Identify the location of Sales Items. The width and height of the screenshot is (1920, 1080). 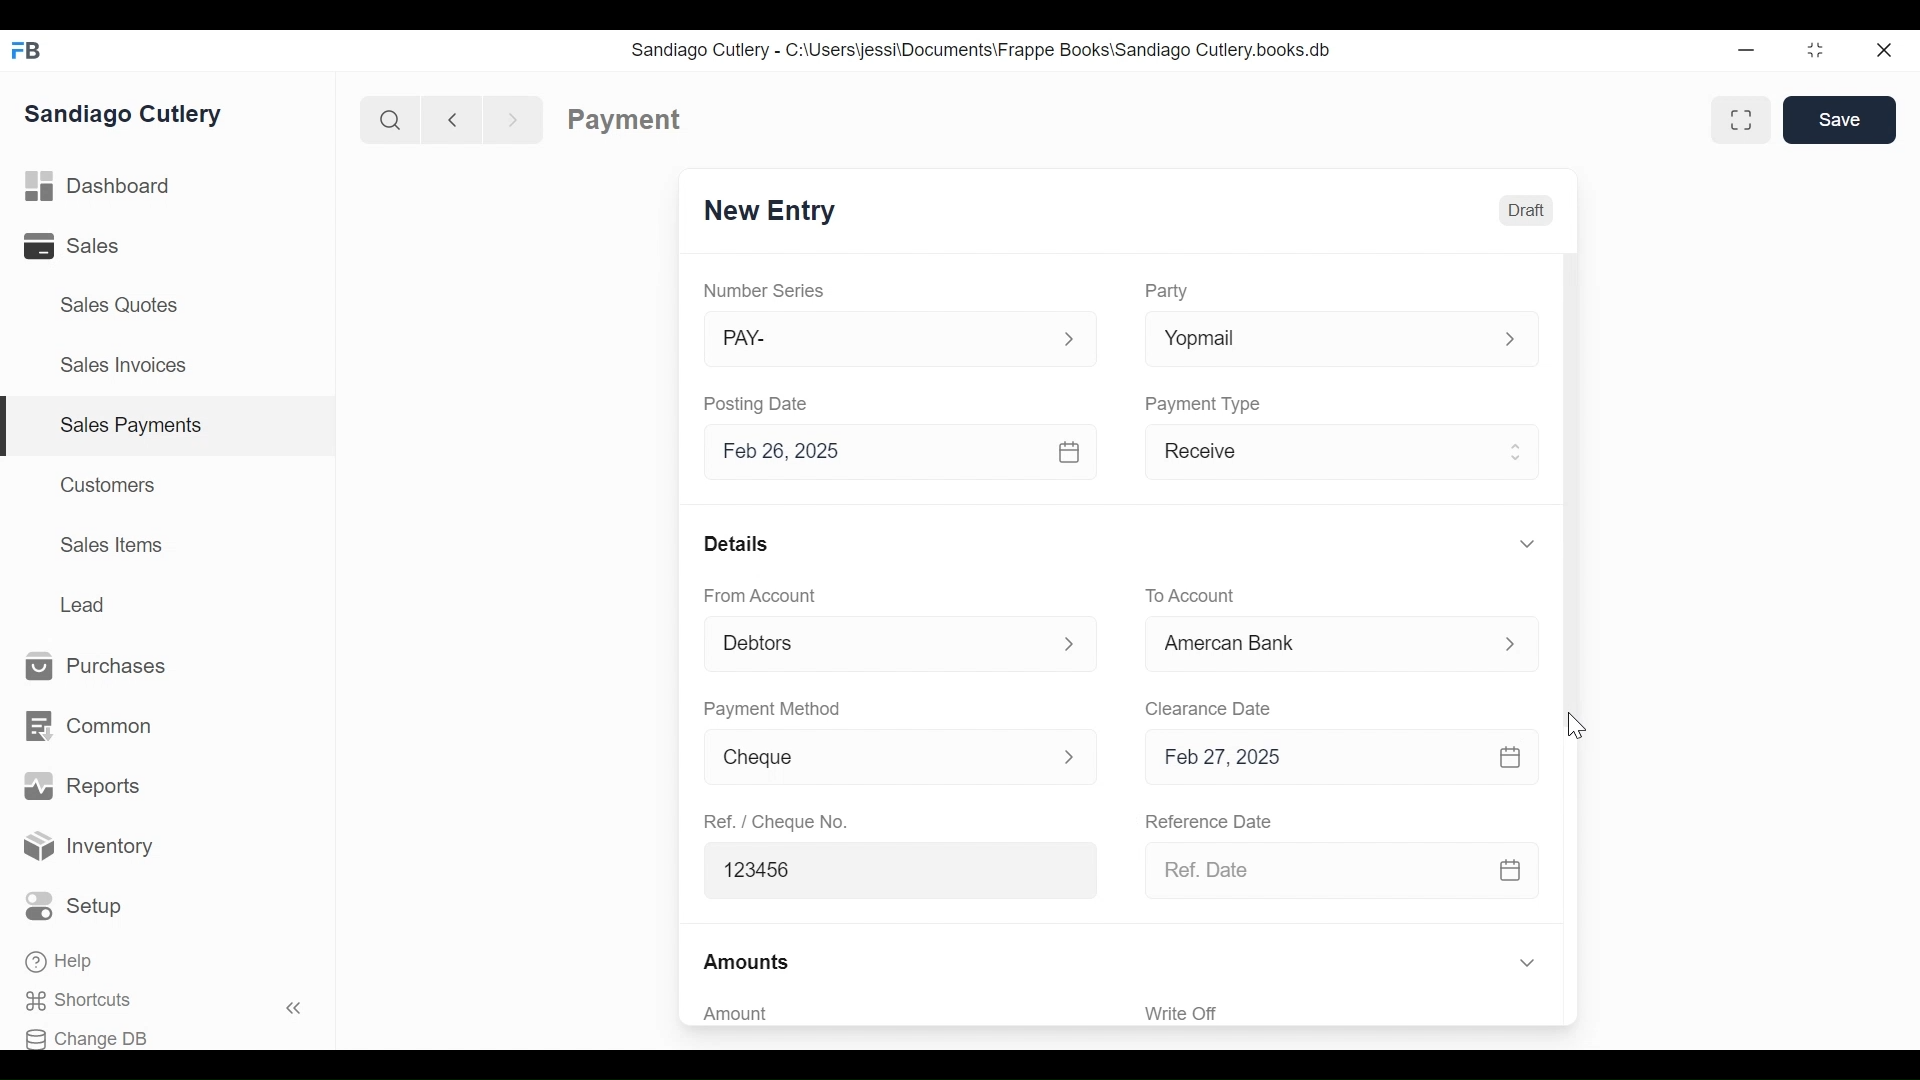
(112, 545).